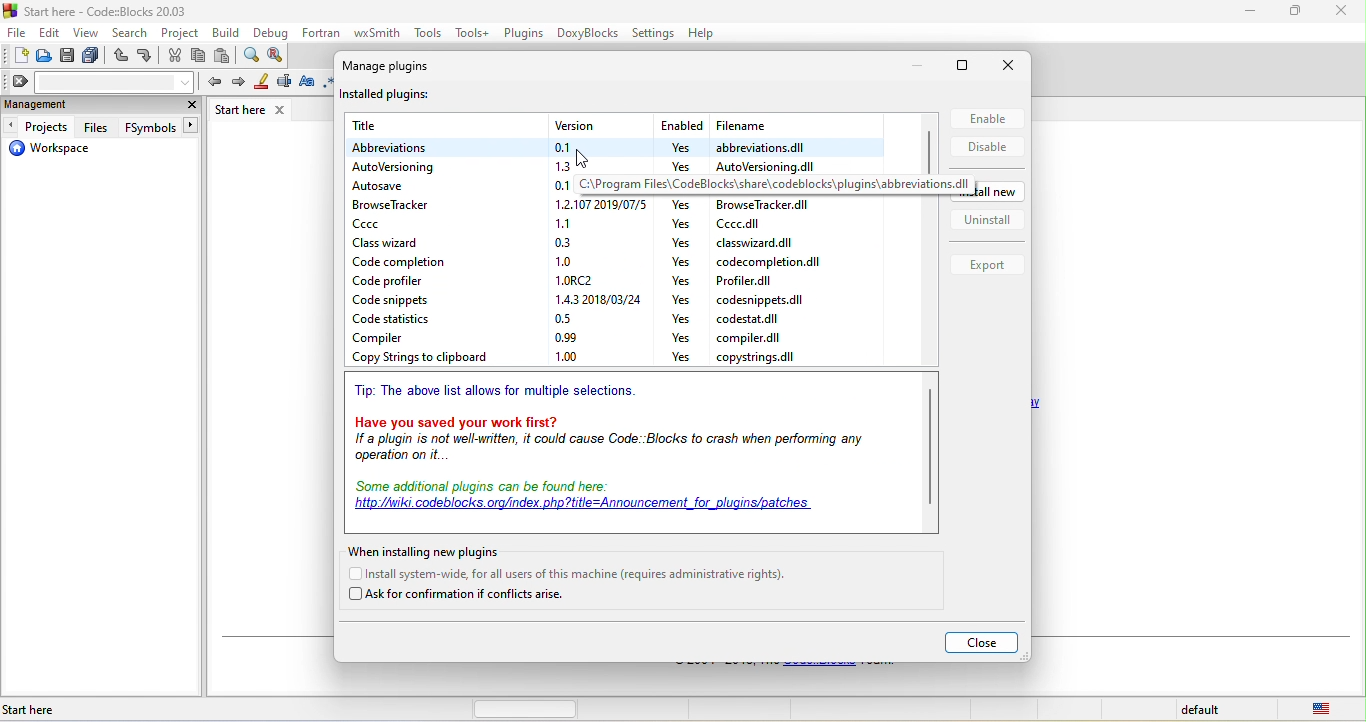  What do you see at coordinates (58, 152) in the screenshot?
I see `workspace ` at bounding box center [58, 152].